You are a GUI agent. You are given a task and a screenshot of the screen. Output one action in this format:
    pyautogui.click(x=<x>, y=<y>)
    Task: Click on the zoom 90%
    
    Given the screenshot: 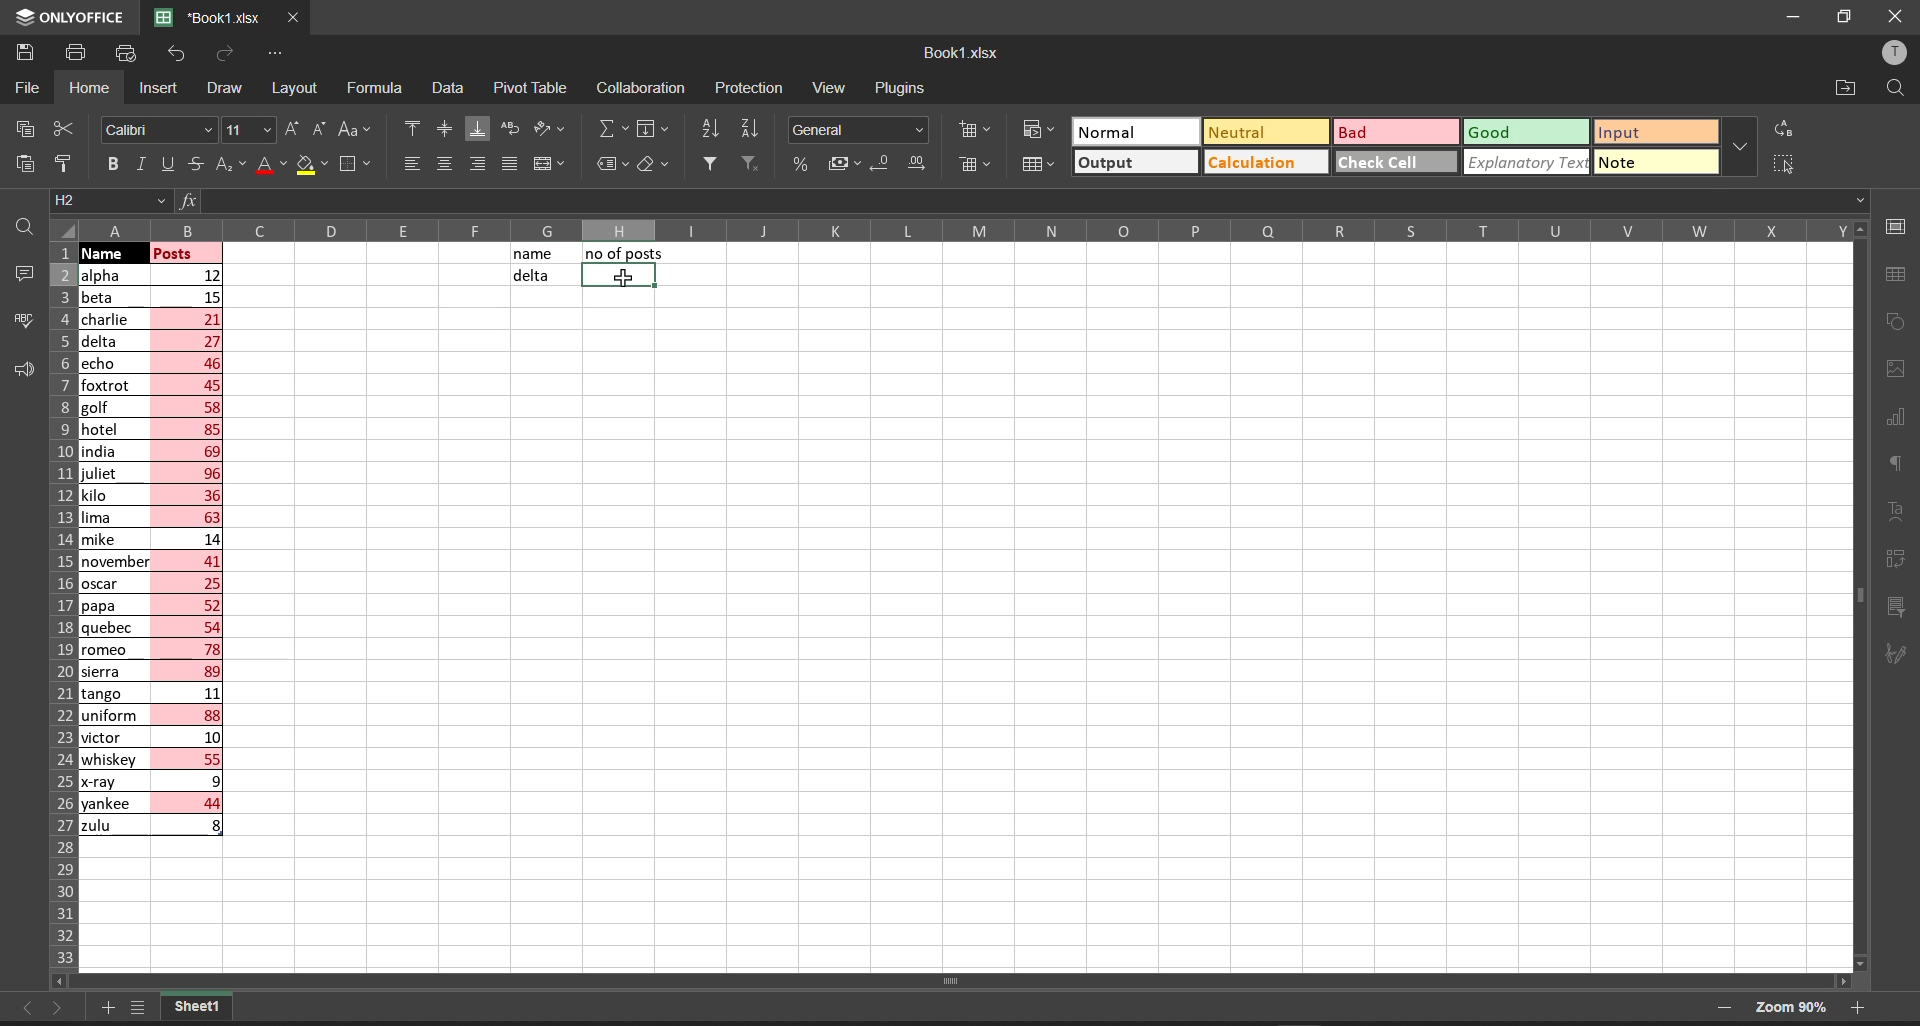 What is the action you would take?
    pyautogui.click(x=1789, y=1007)
    